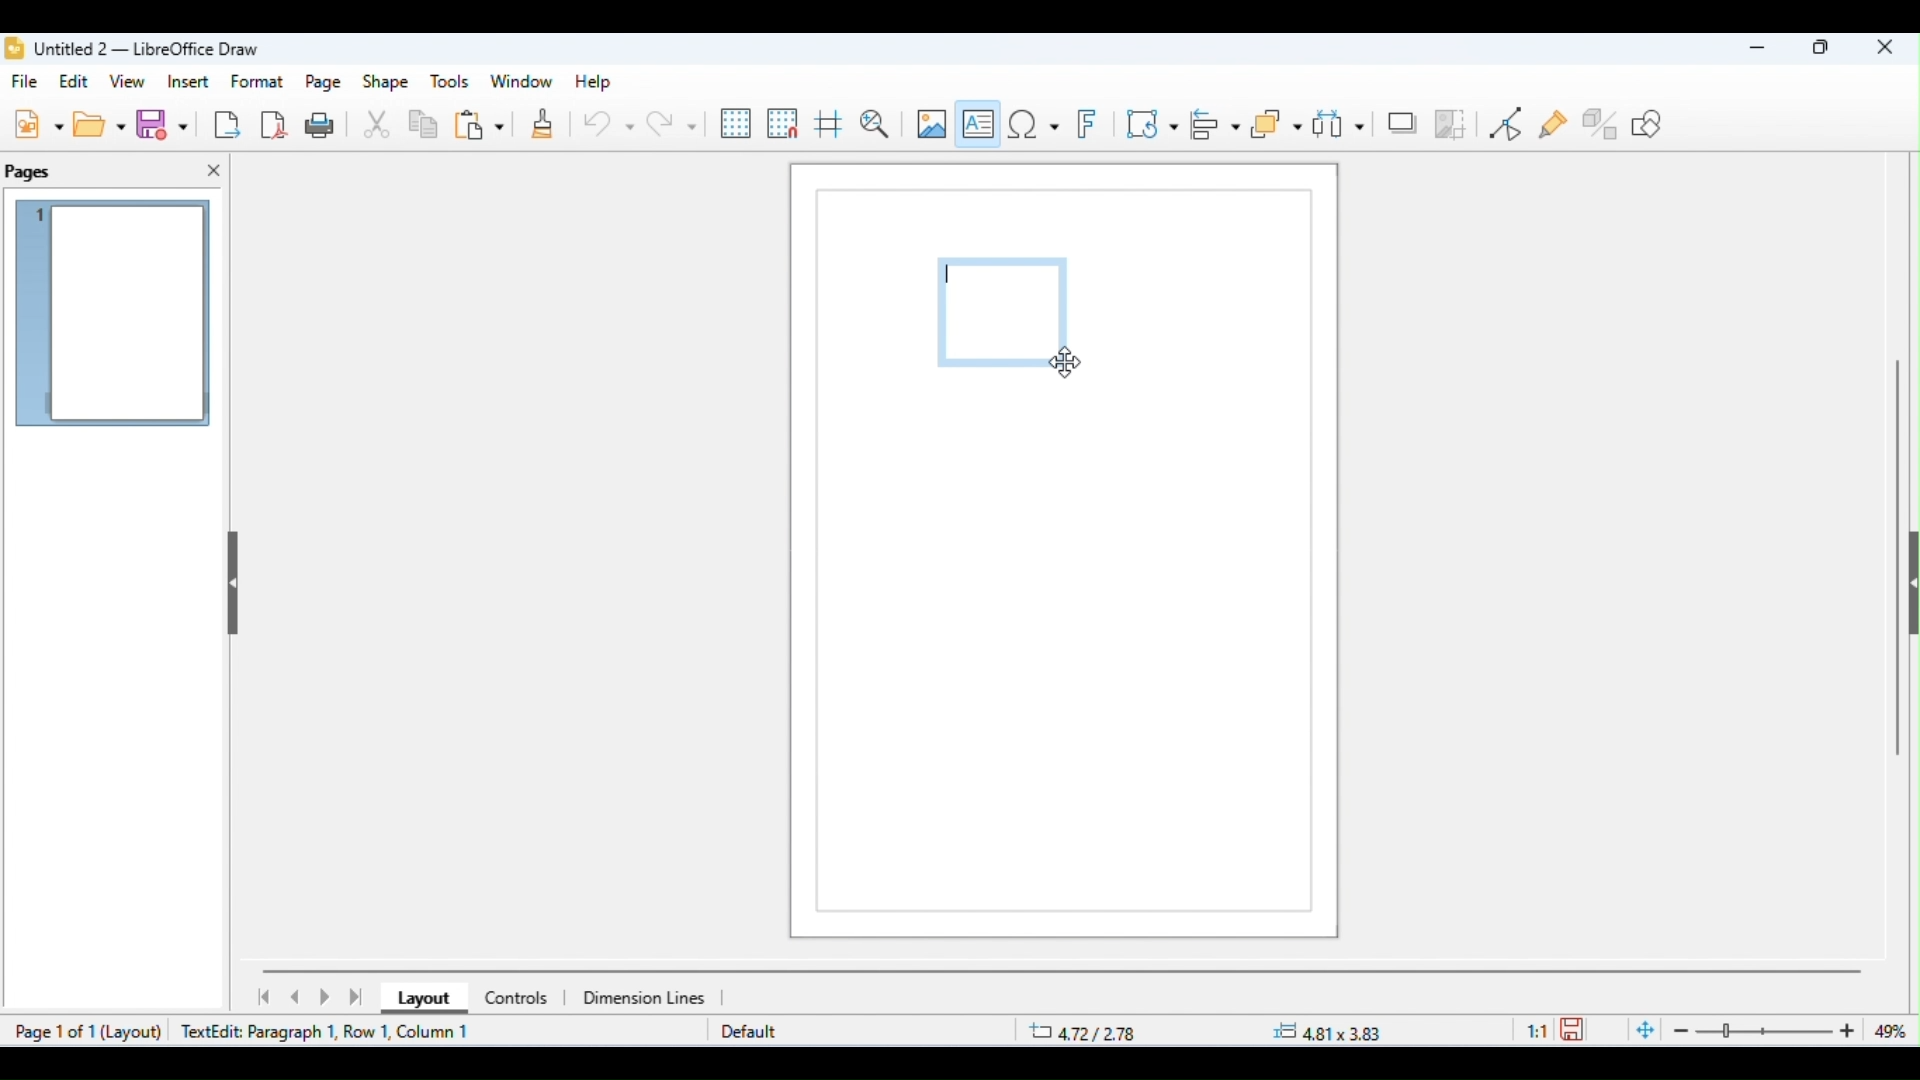 This screenshot has height=1080, width=1920. I want to click on last page, so click(358, 997).